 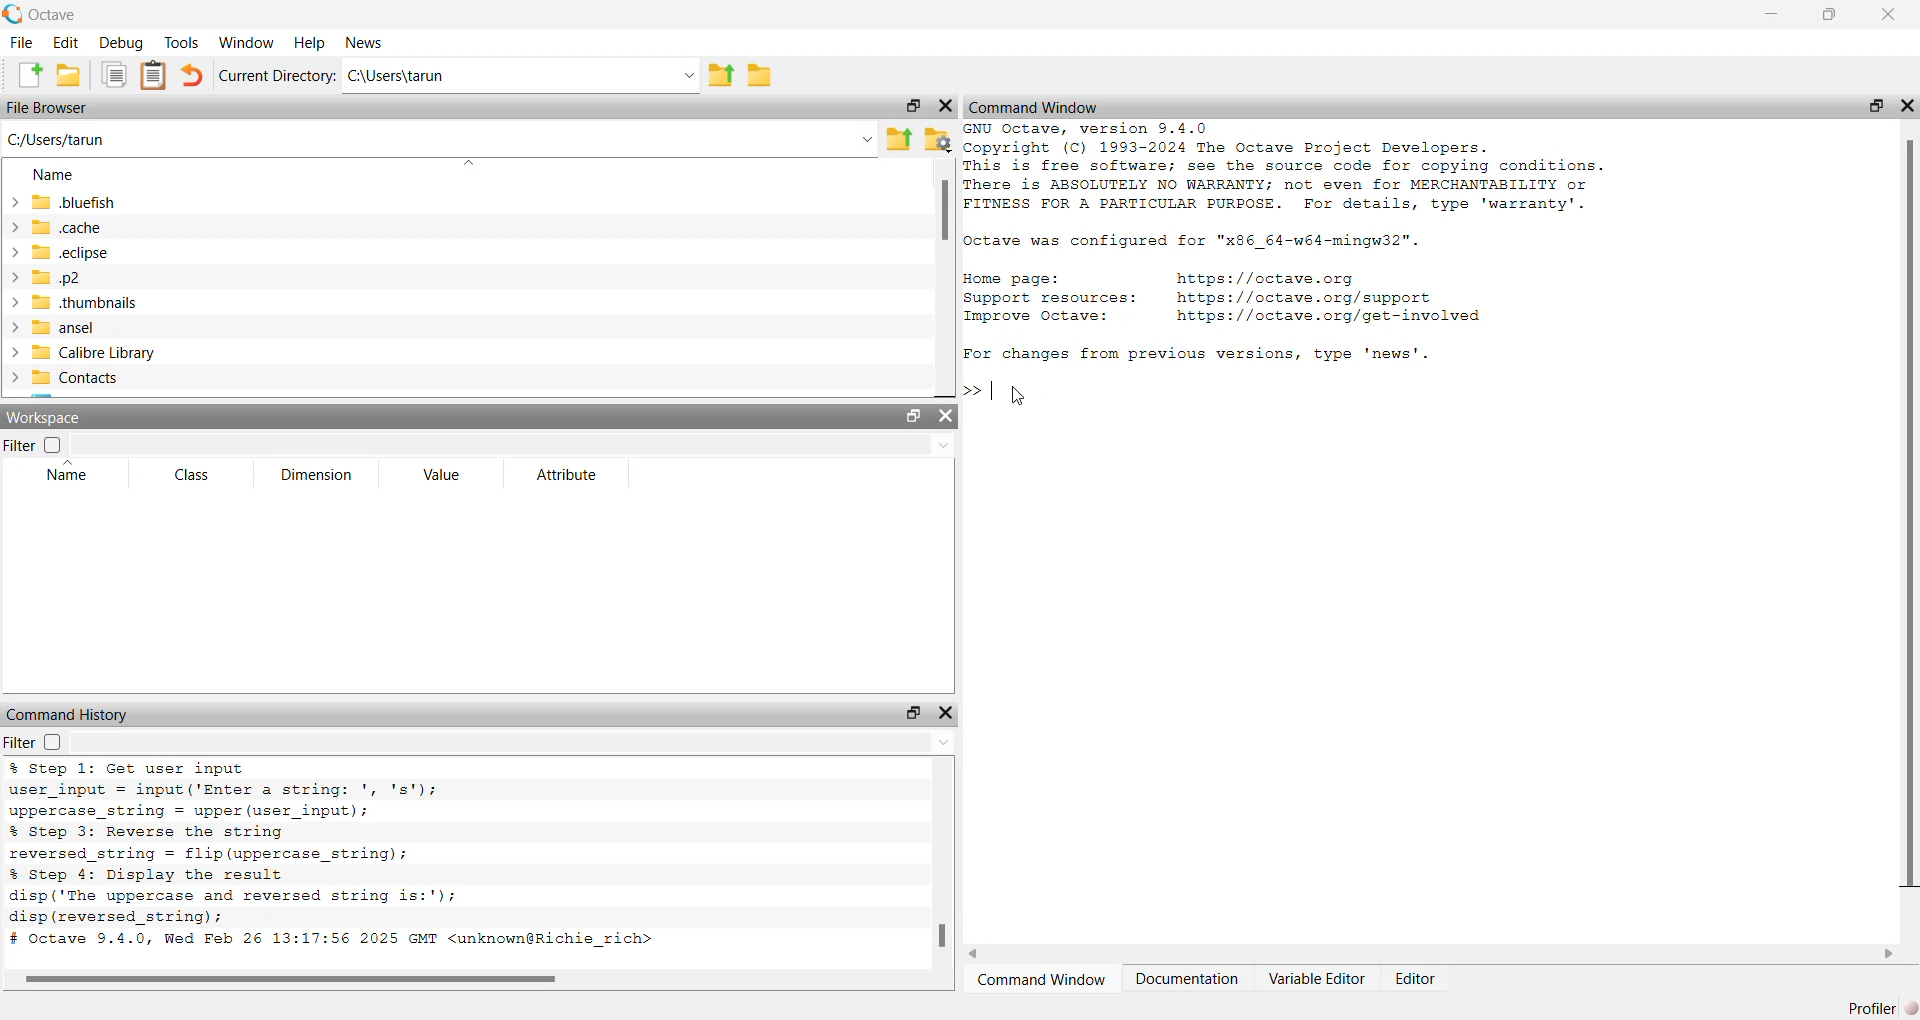 What do you see at coordinates (913, 712) in the screenshot?
I see `unlock widget` at bounding box center [913, 712].